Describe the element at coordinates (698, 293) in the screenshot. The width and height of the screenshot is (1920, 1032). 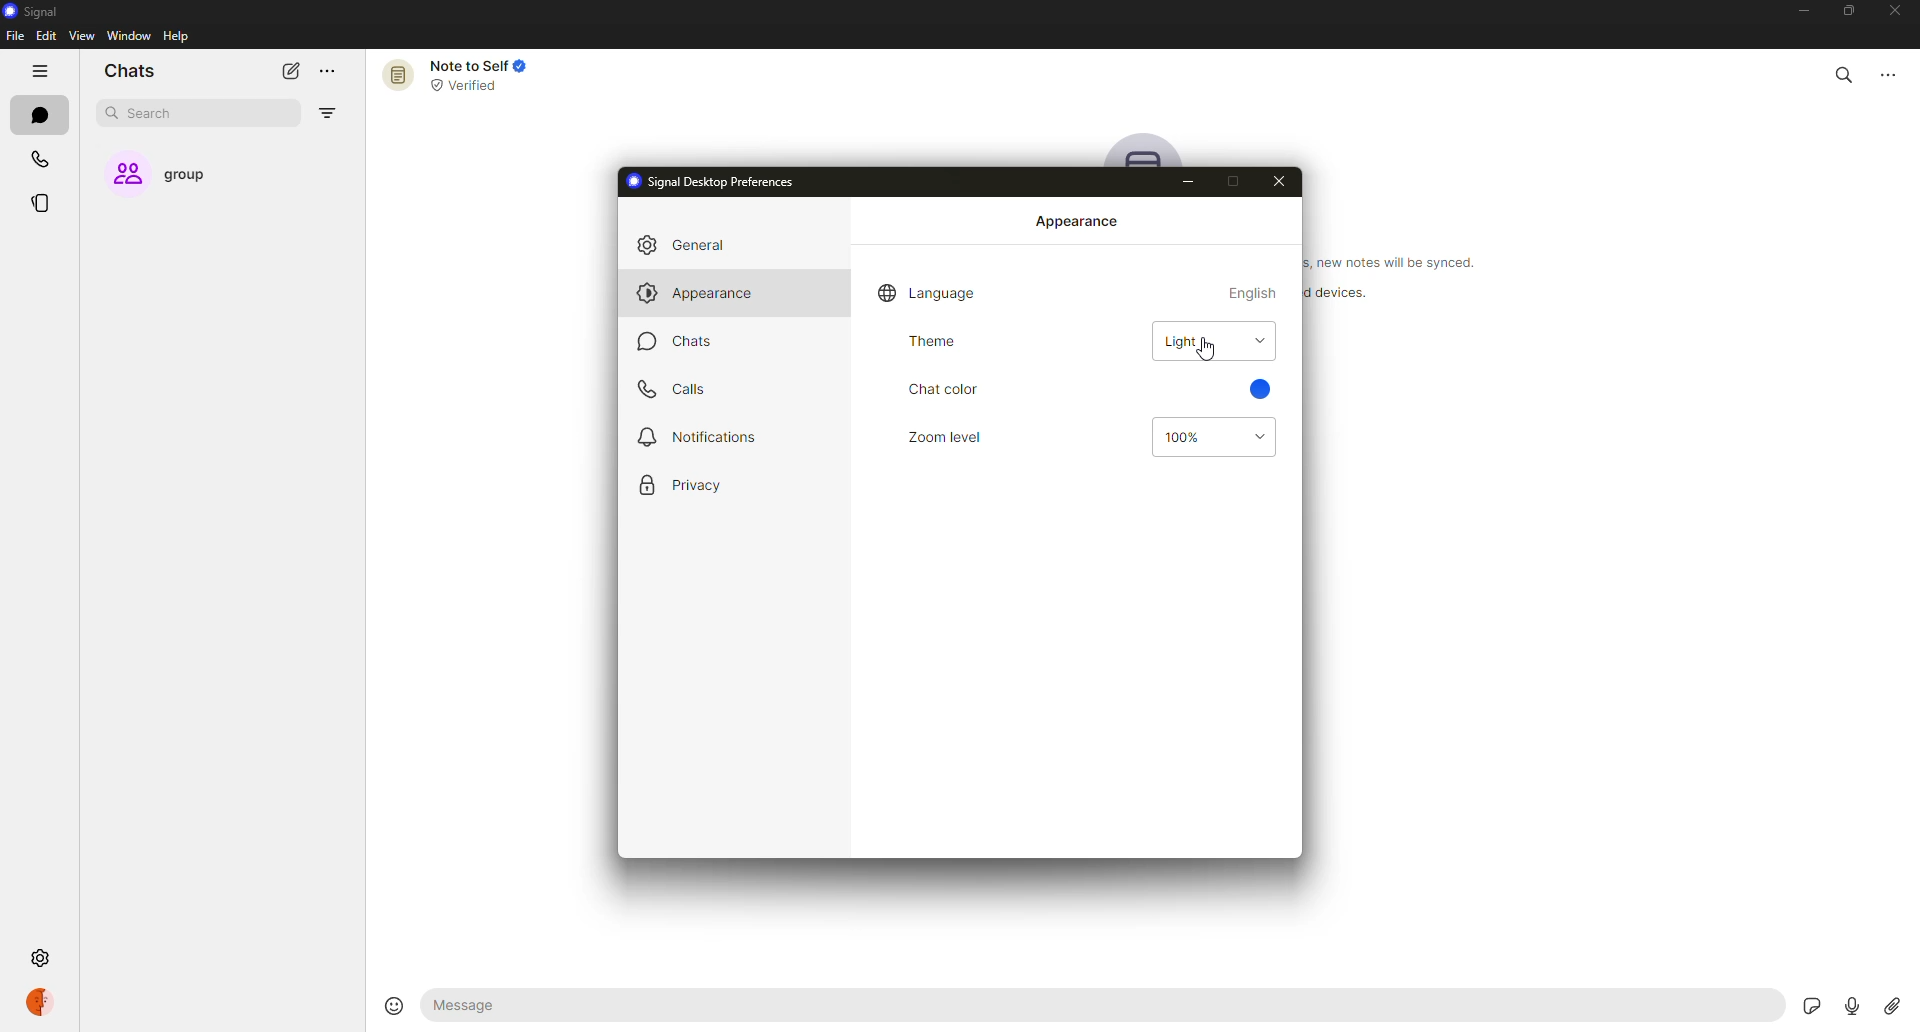
I see `appearance` at that location.